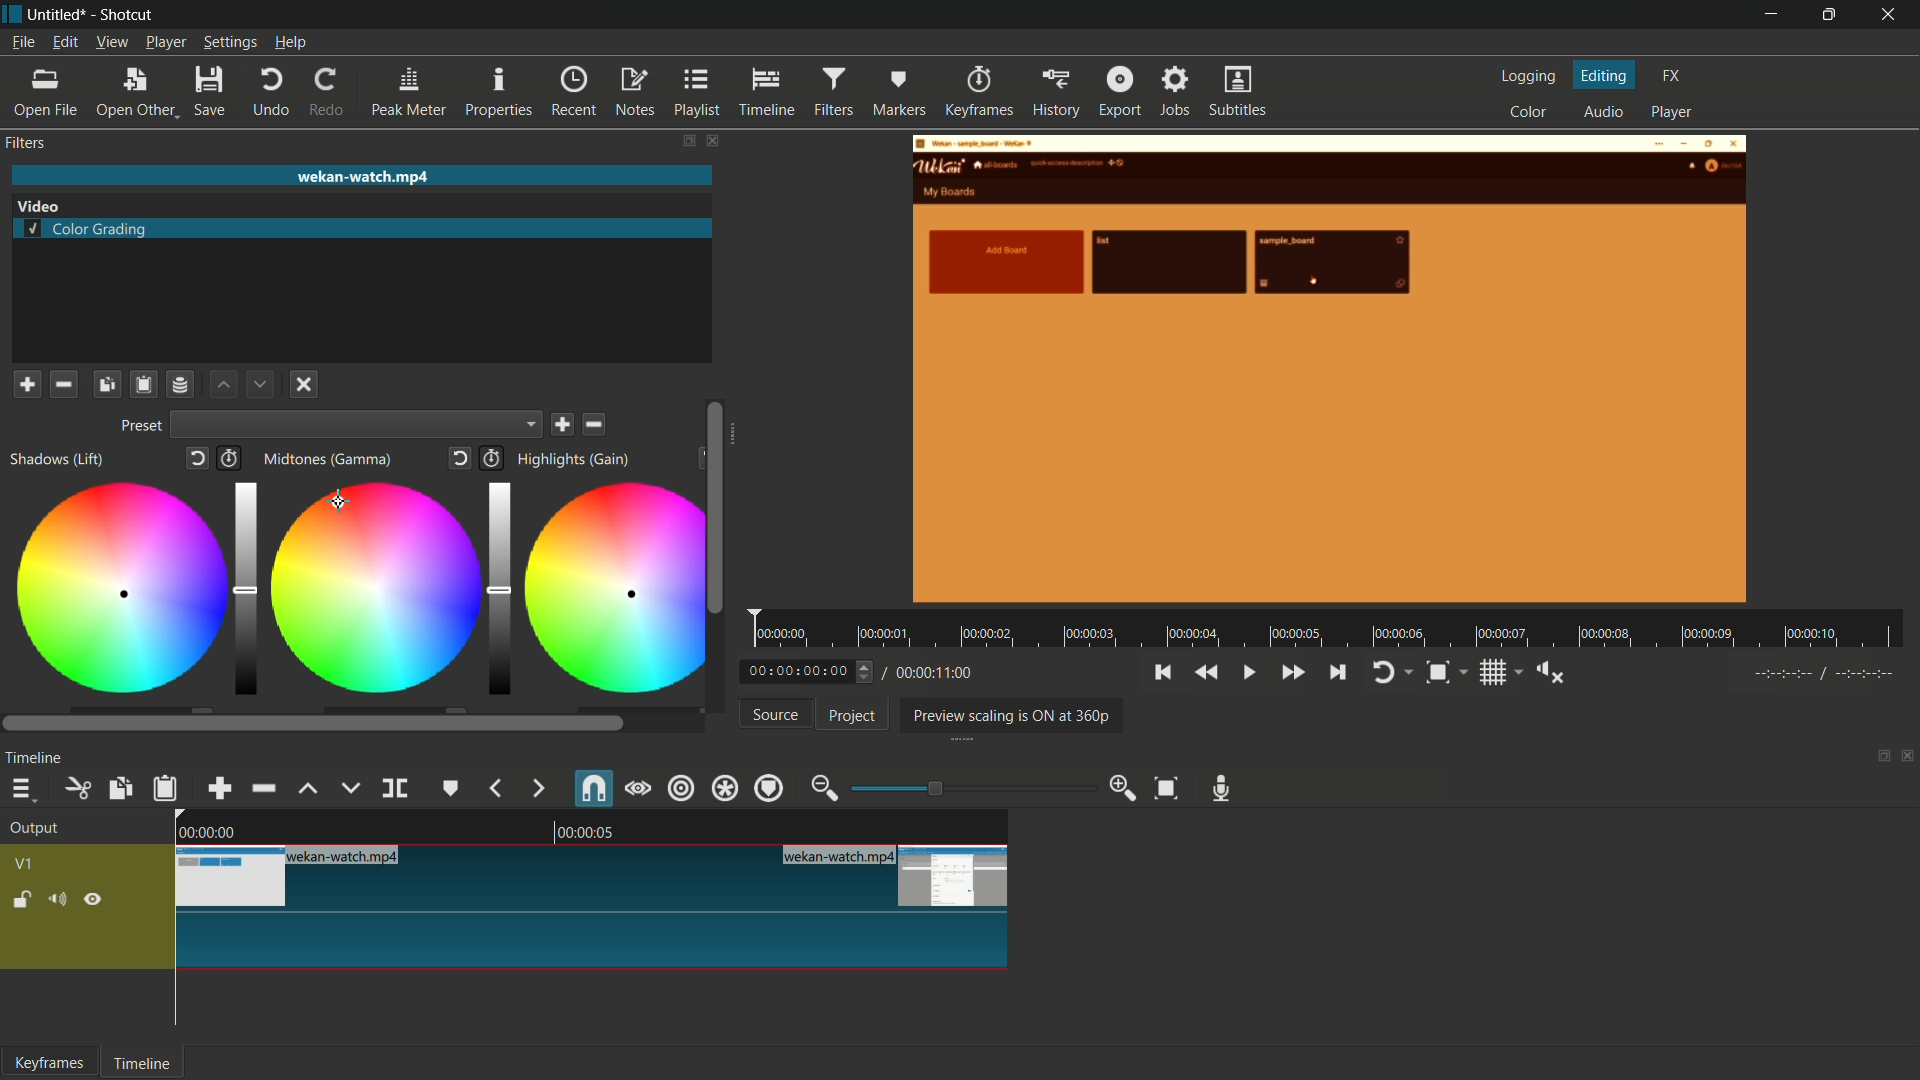  What do you see at coordinates (59, 459) in the screenshot?
I see `shadows(lift)` at bounding box center [59, 459].